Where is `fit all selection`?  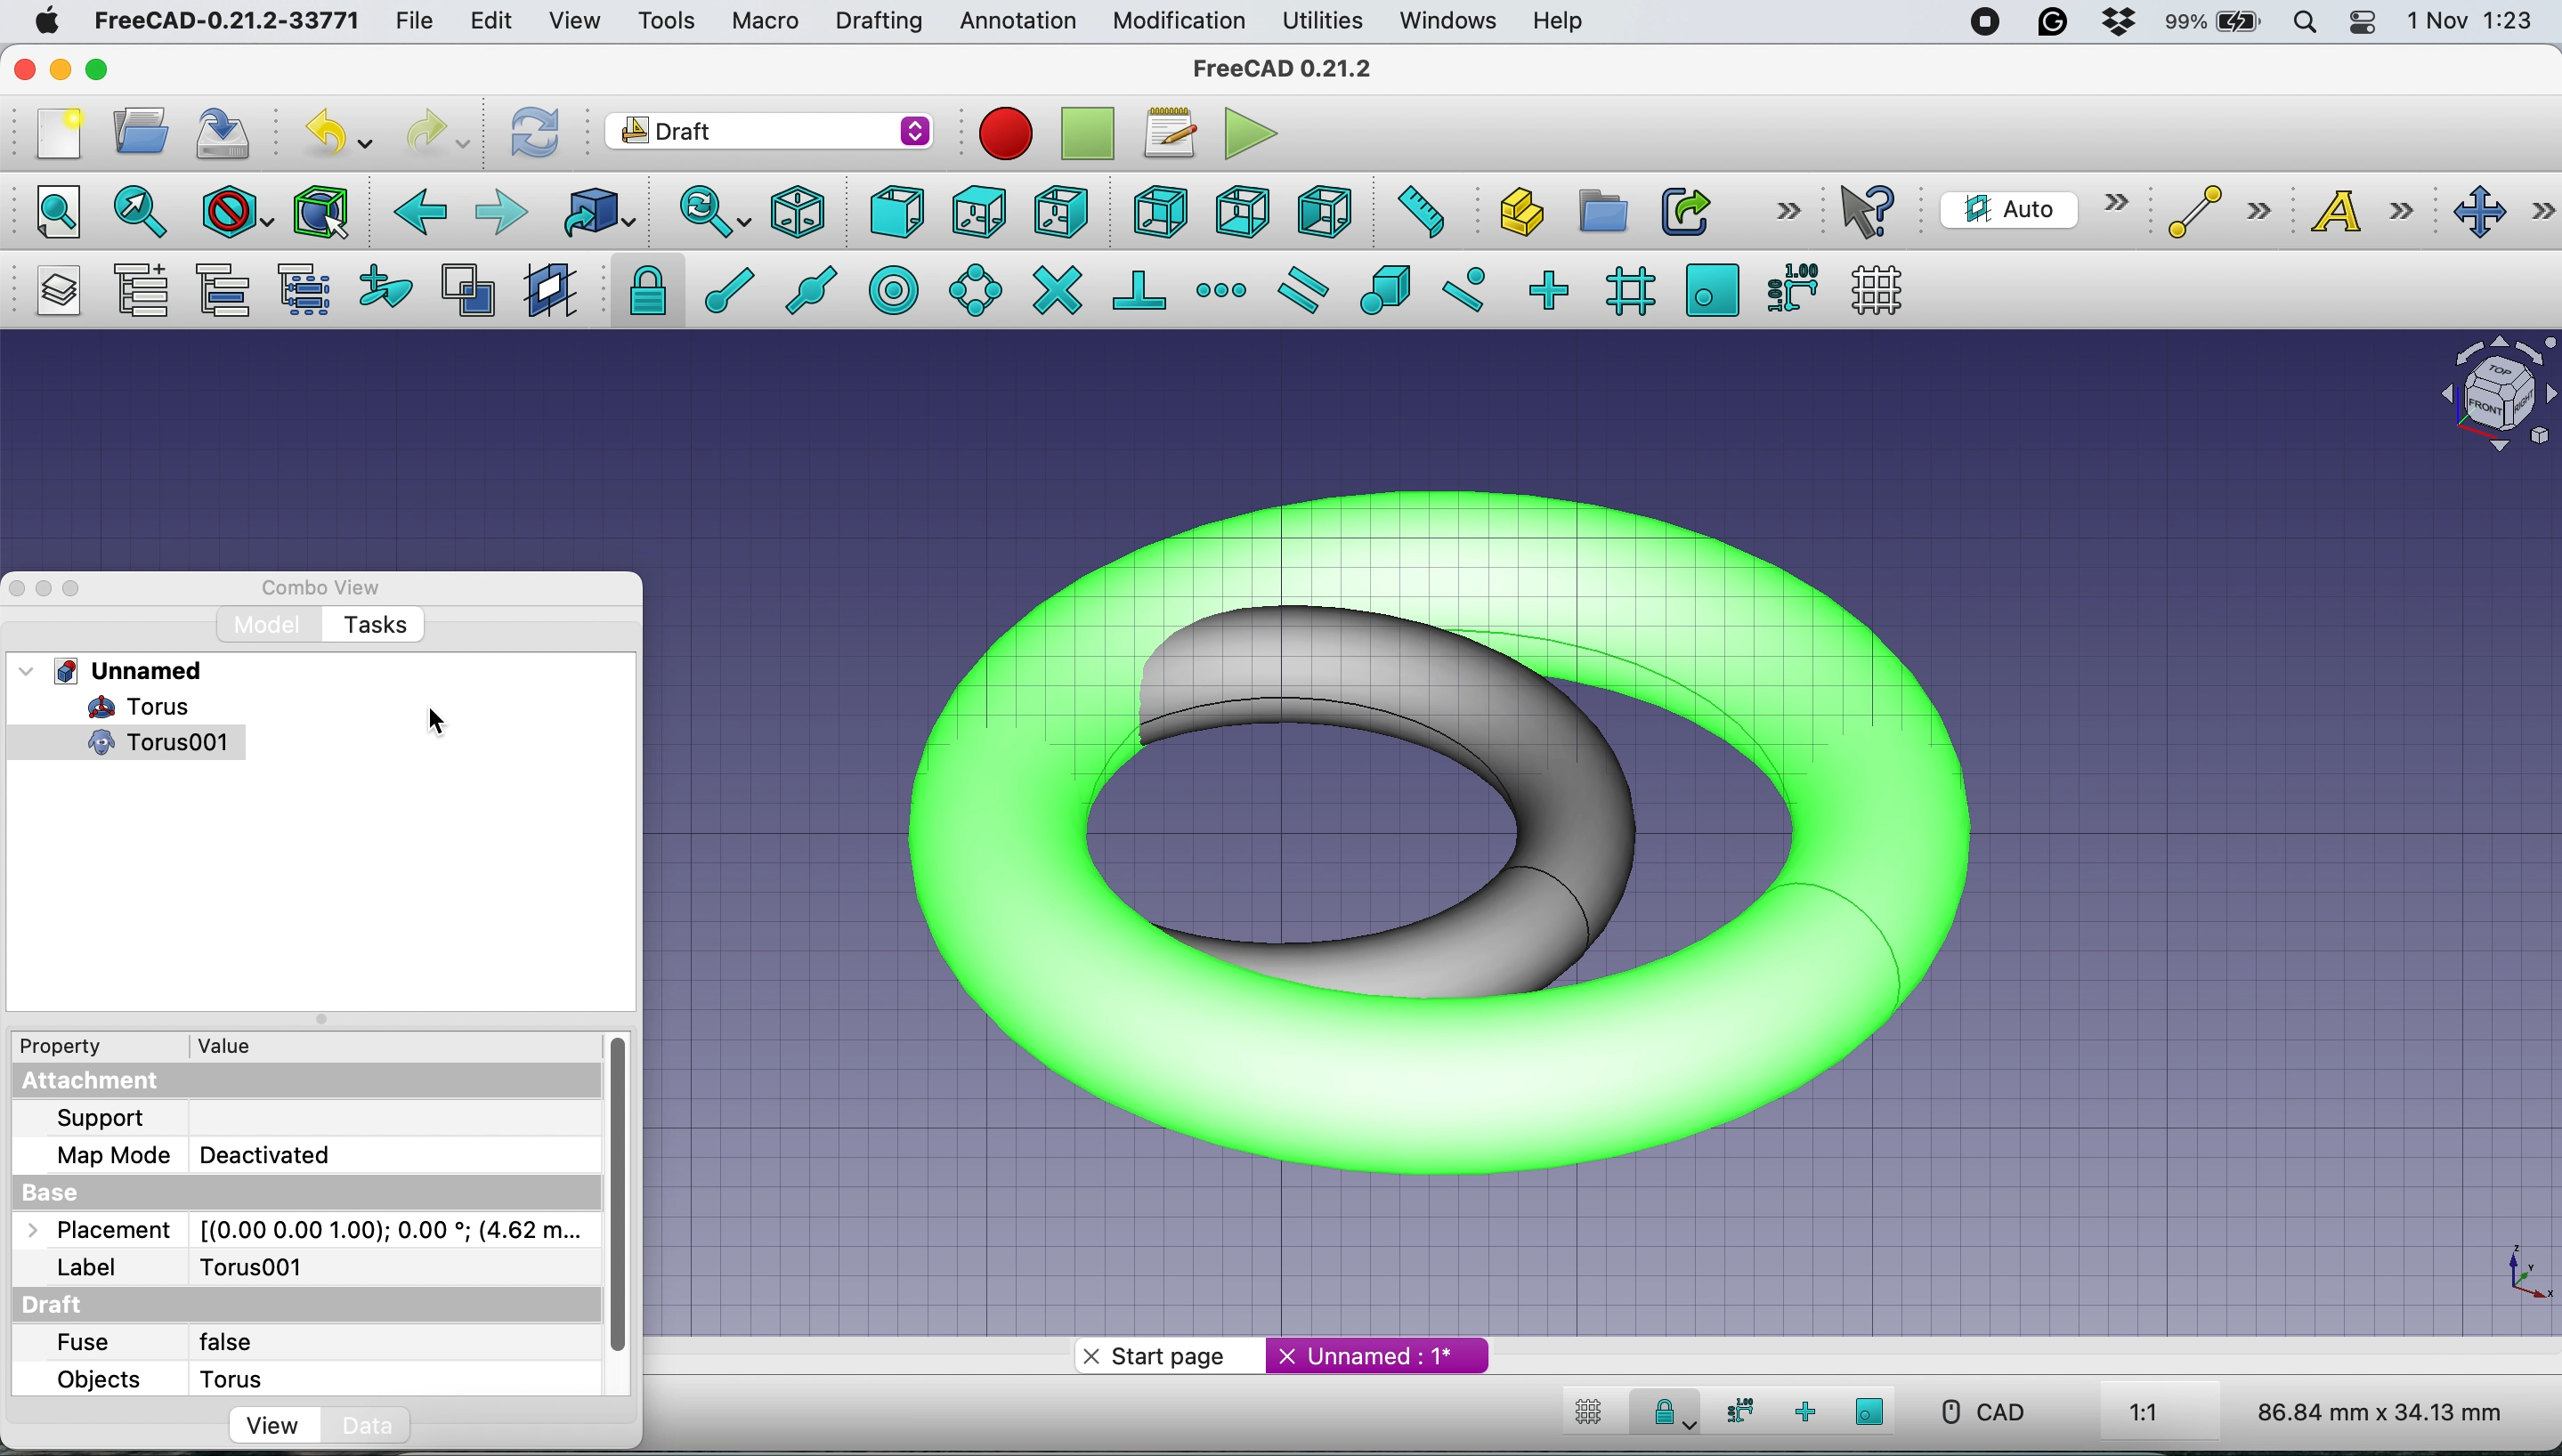 fit all selection is located at coordinates (135, 214).